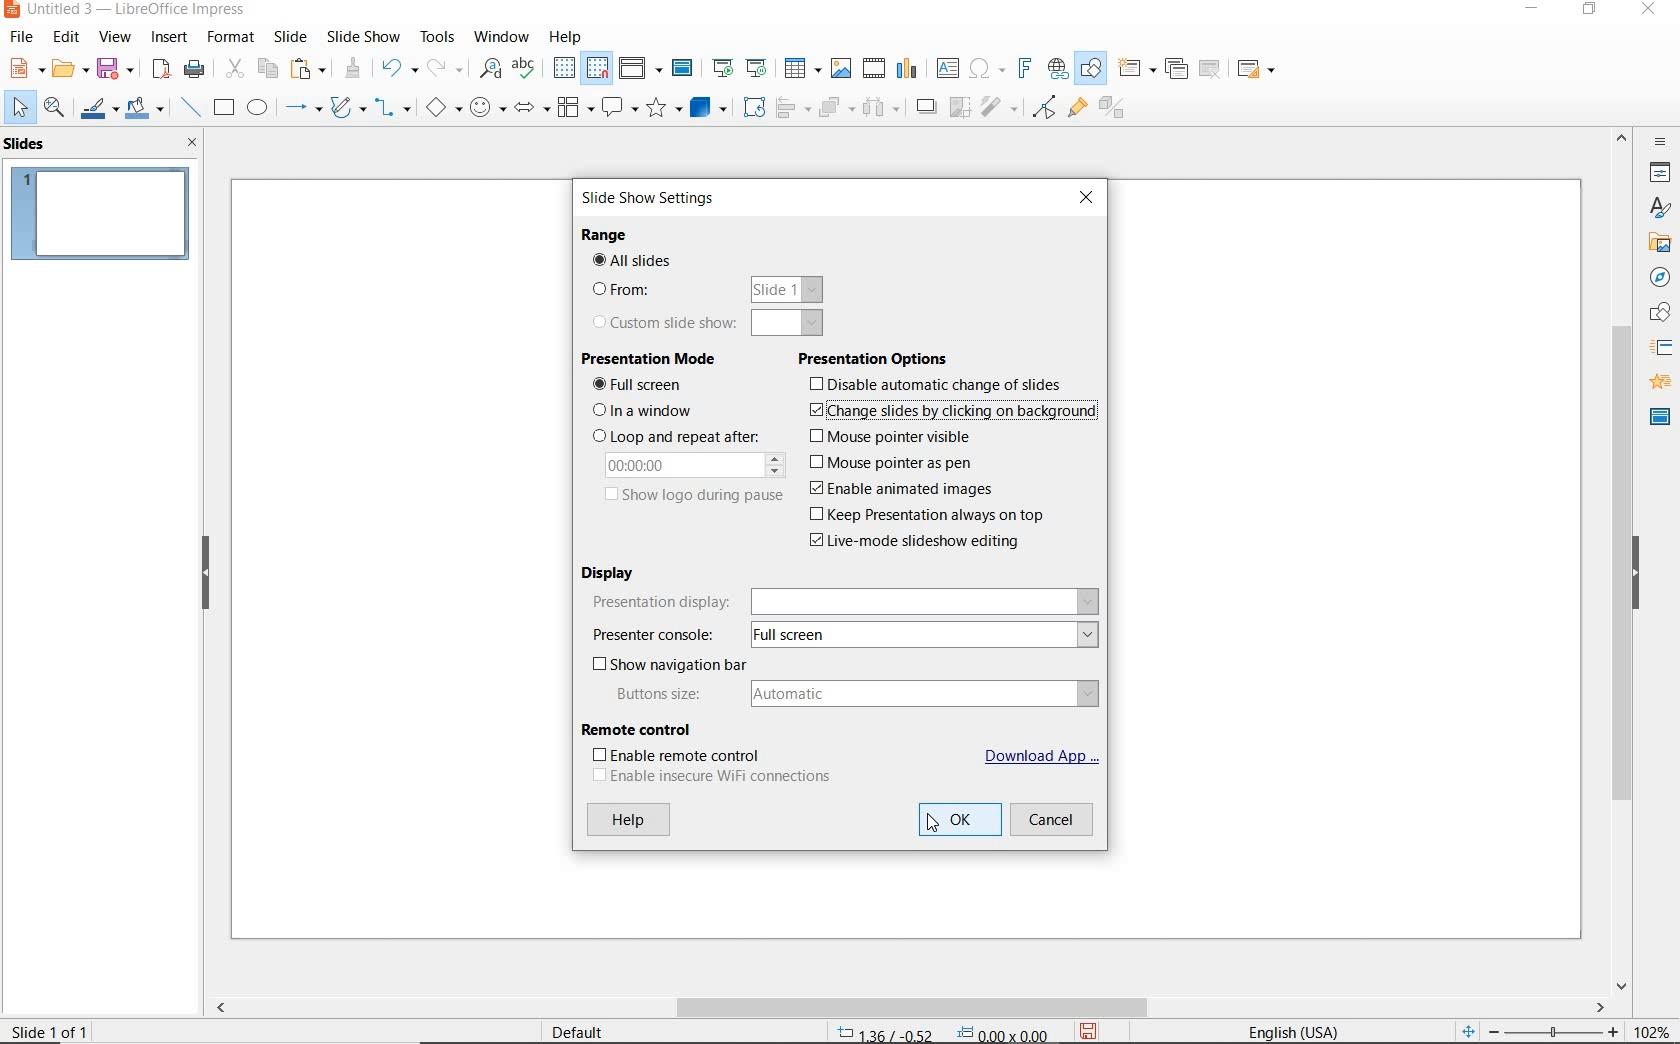  Describe the element at coordinates (756, 67) in the screenshot. I see `START FROM CURRENT SLIDE` at that location.